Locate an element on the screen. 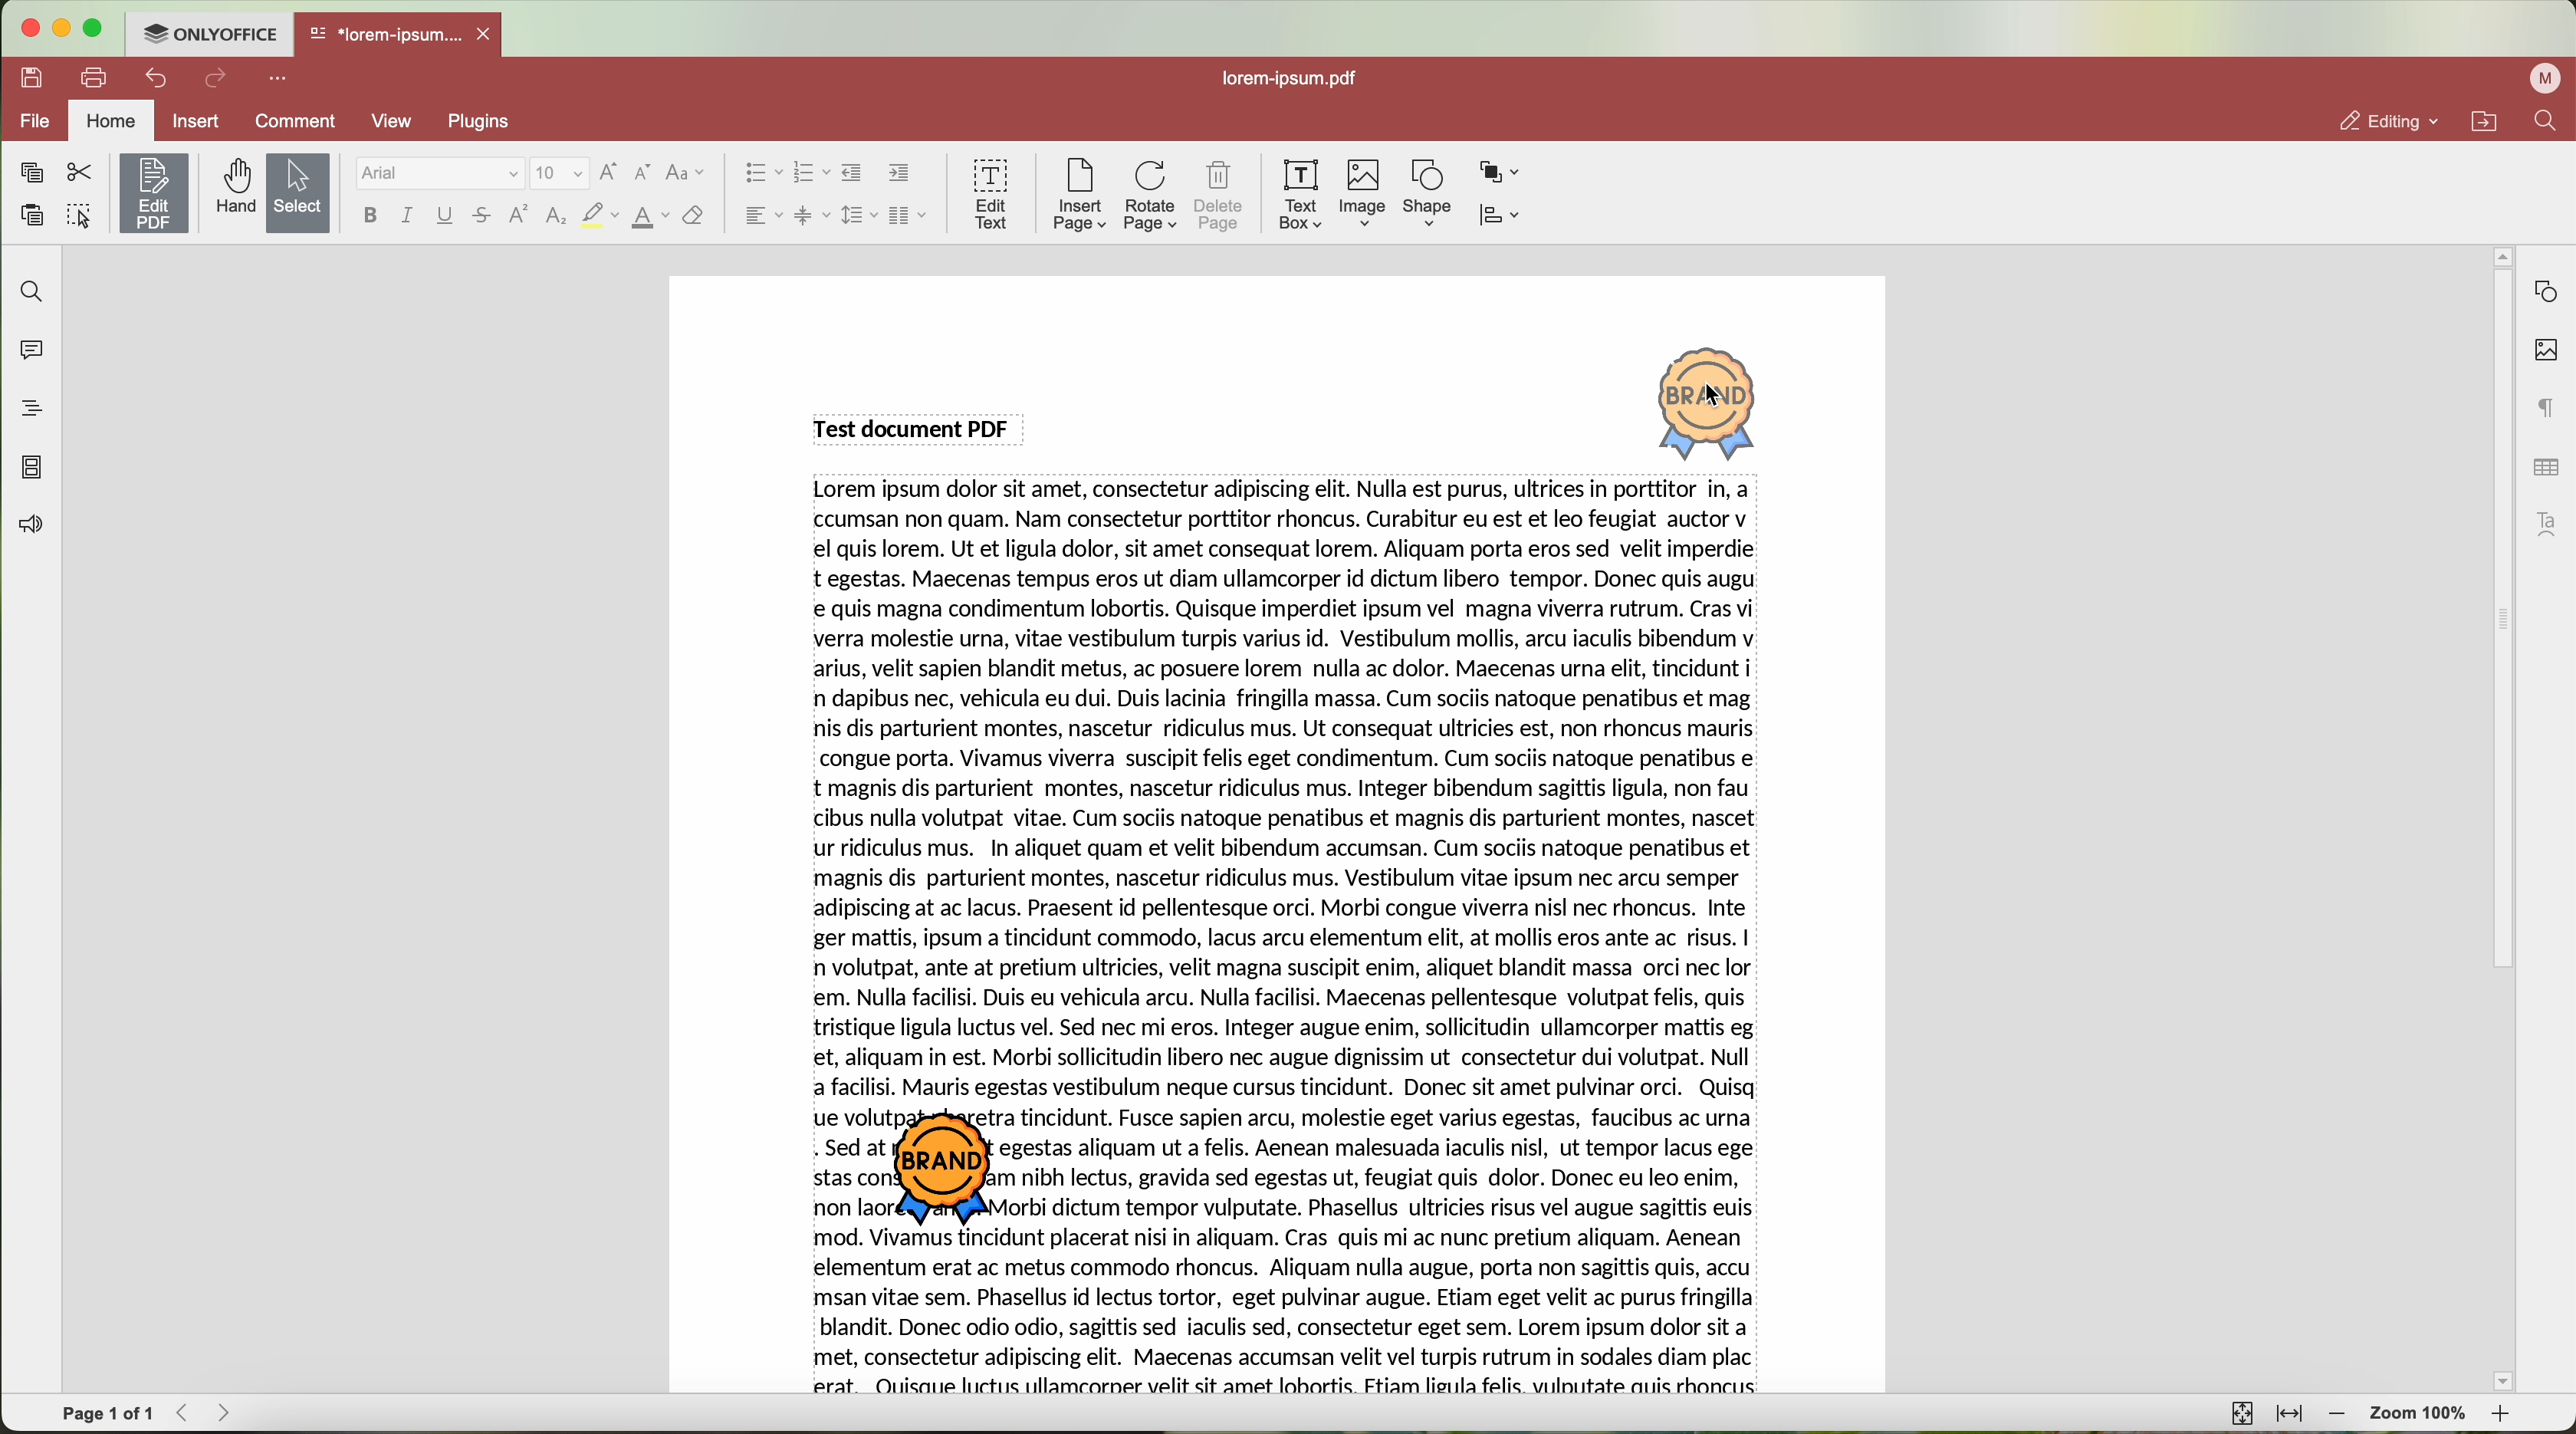  vertical align is located at coordinates (811, 215).